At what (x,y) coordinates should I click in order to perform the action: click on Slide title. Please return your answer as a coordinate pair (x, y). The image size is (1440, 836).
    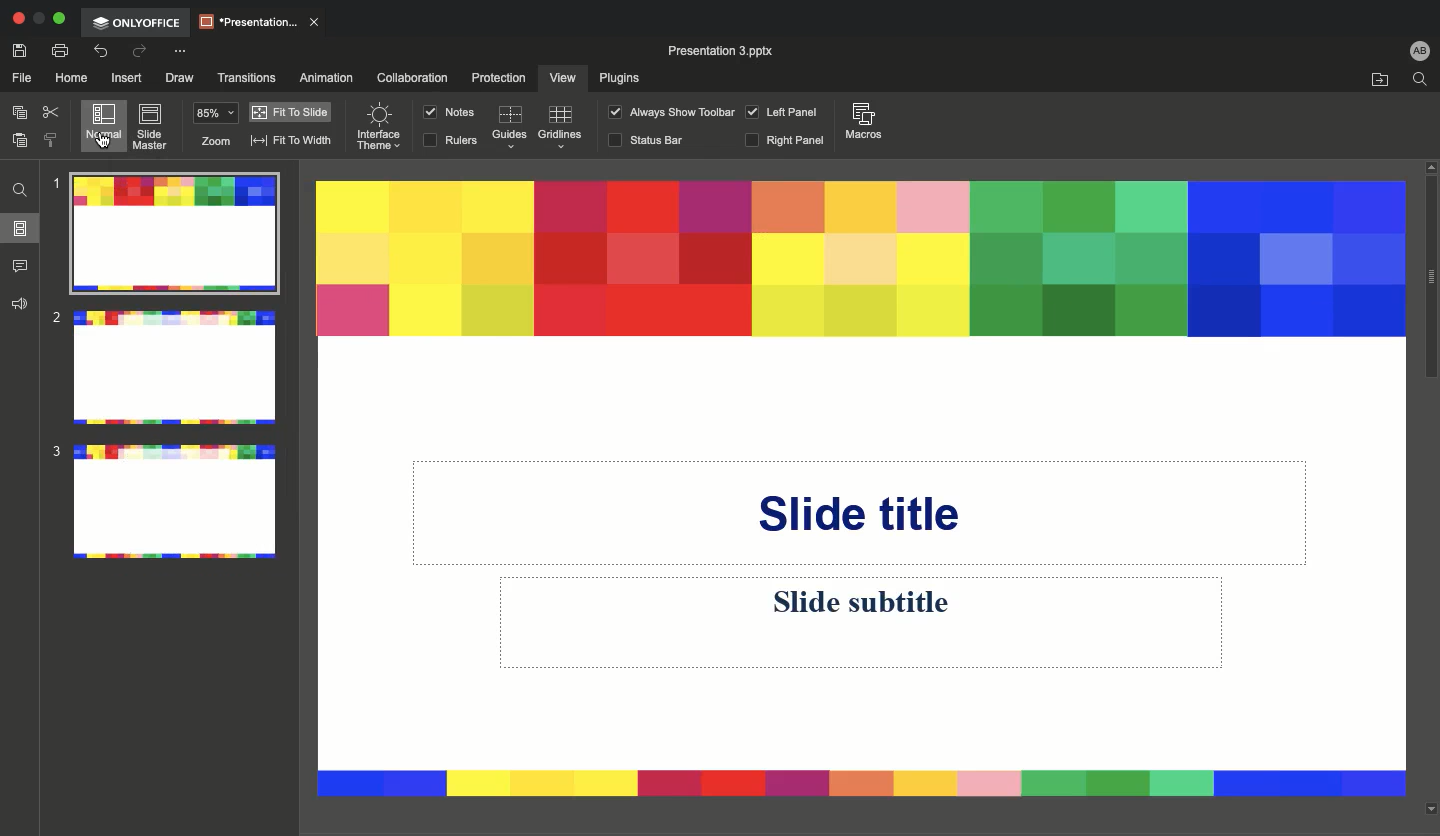
    Looking at the image, I should click on (859, 512).